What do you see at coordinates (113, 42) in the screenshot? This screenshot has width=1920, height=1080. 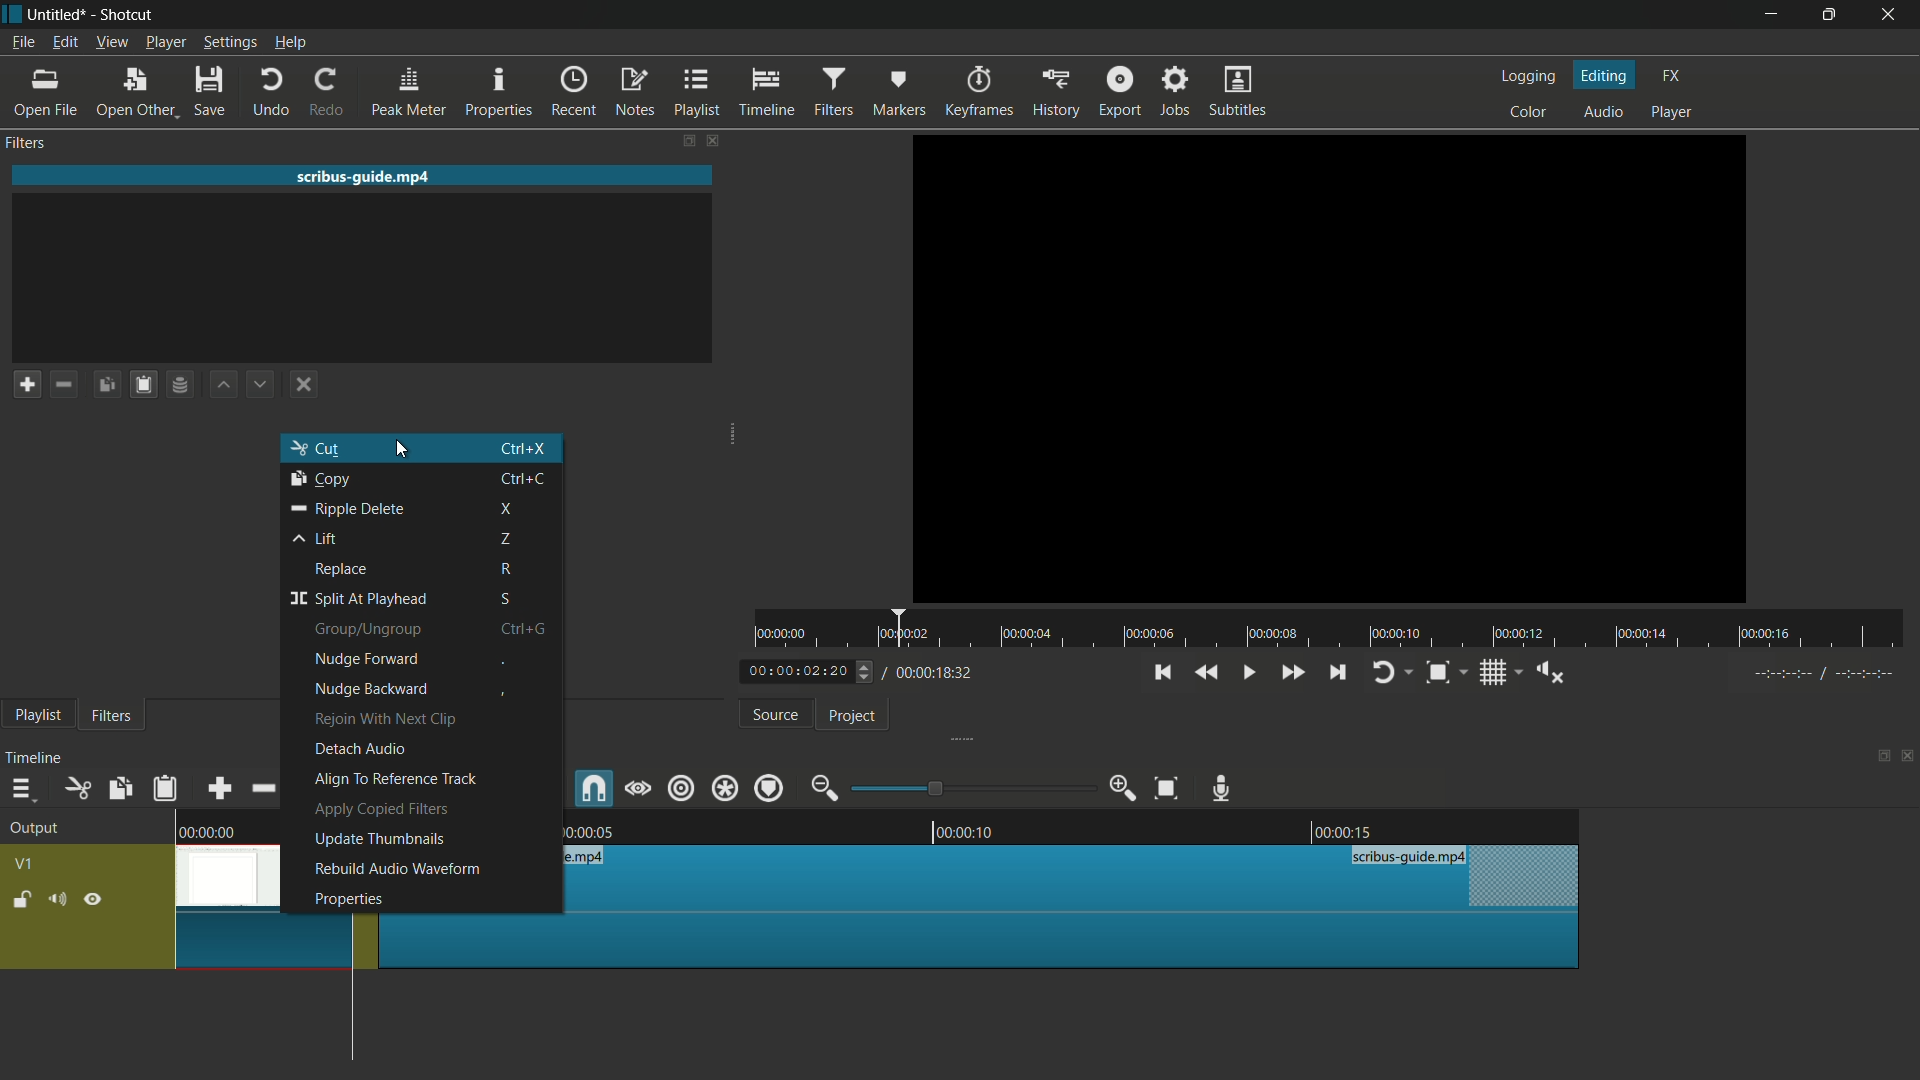 I see `view menu` at bounding box center [113, 42].